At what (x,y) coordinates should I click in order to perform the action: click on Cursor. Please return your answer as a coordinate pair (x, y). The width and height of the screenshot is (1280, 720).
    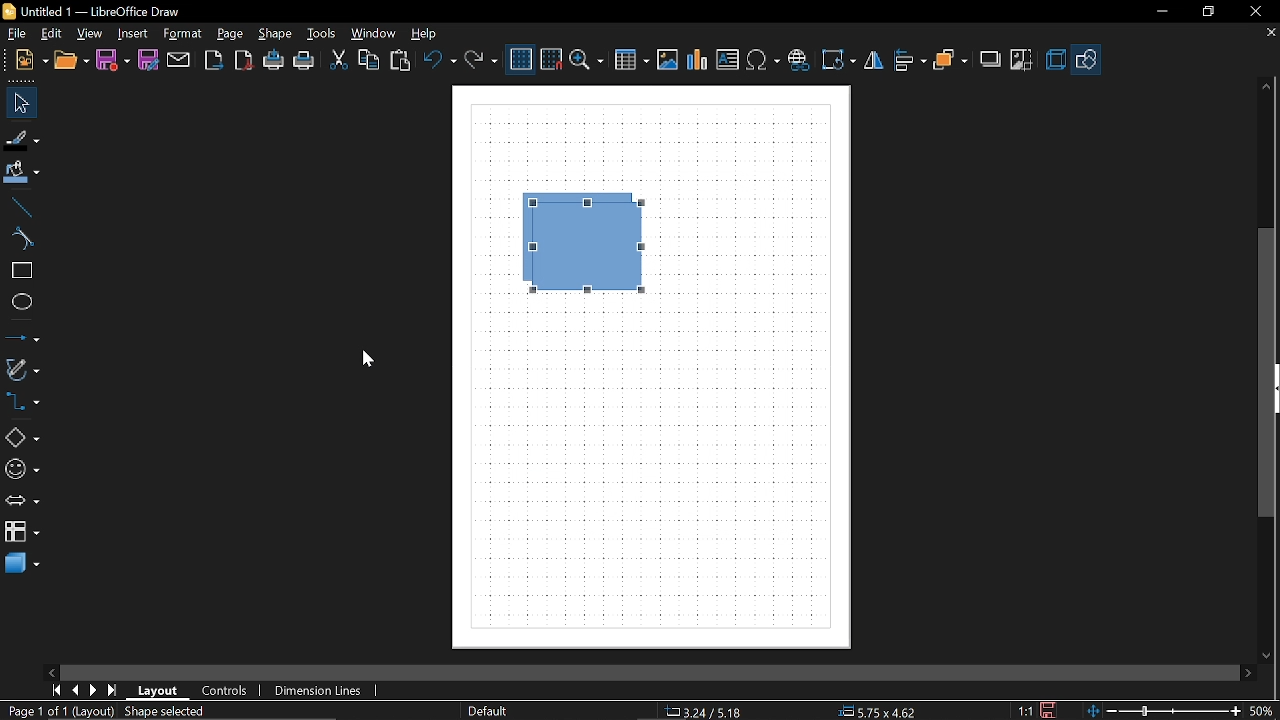
    Looking at the image, I should click on (363, 360).